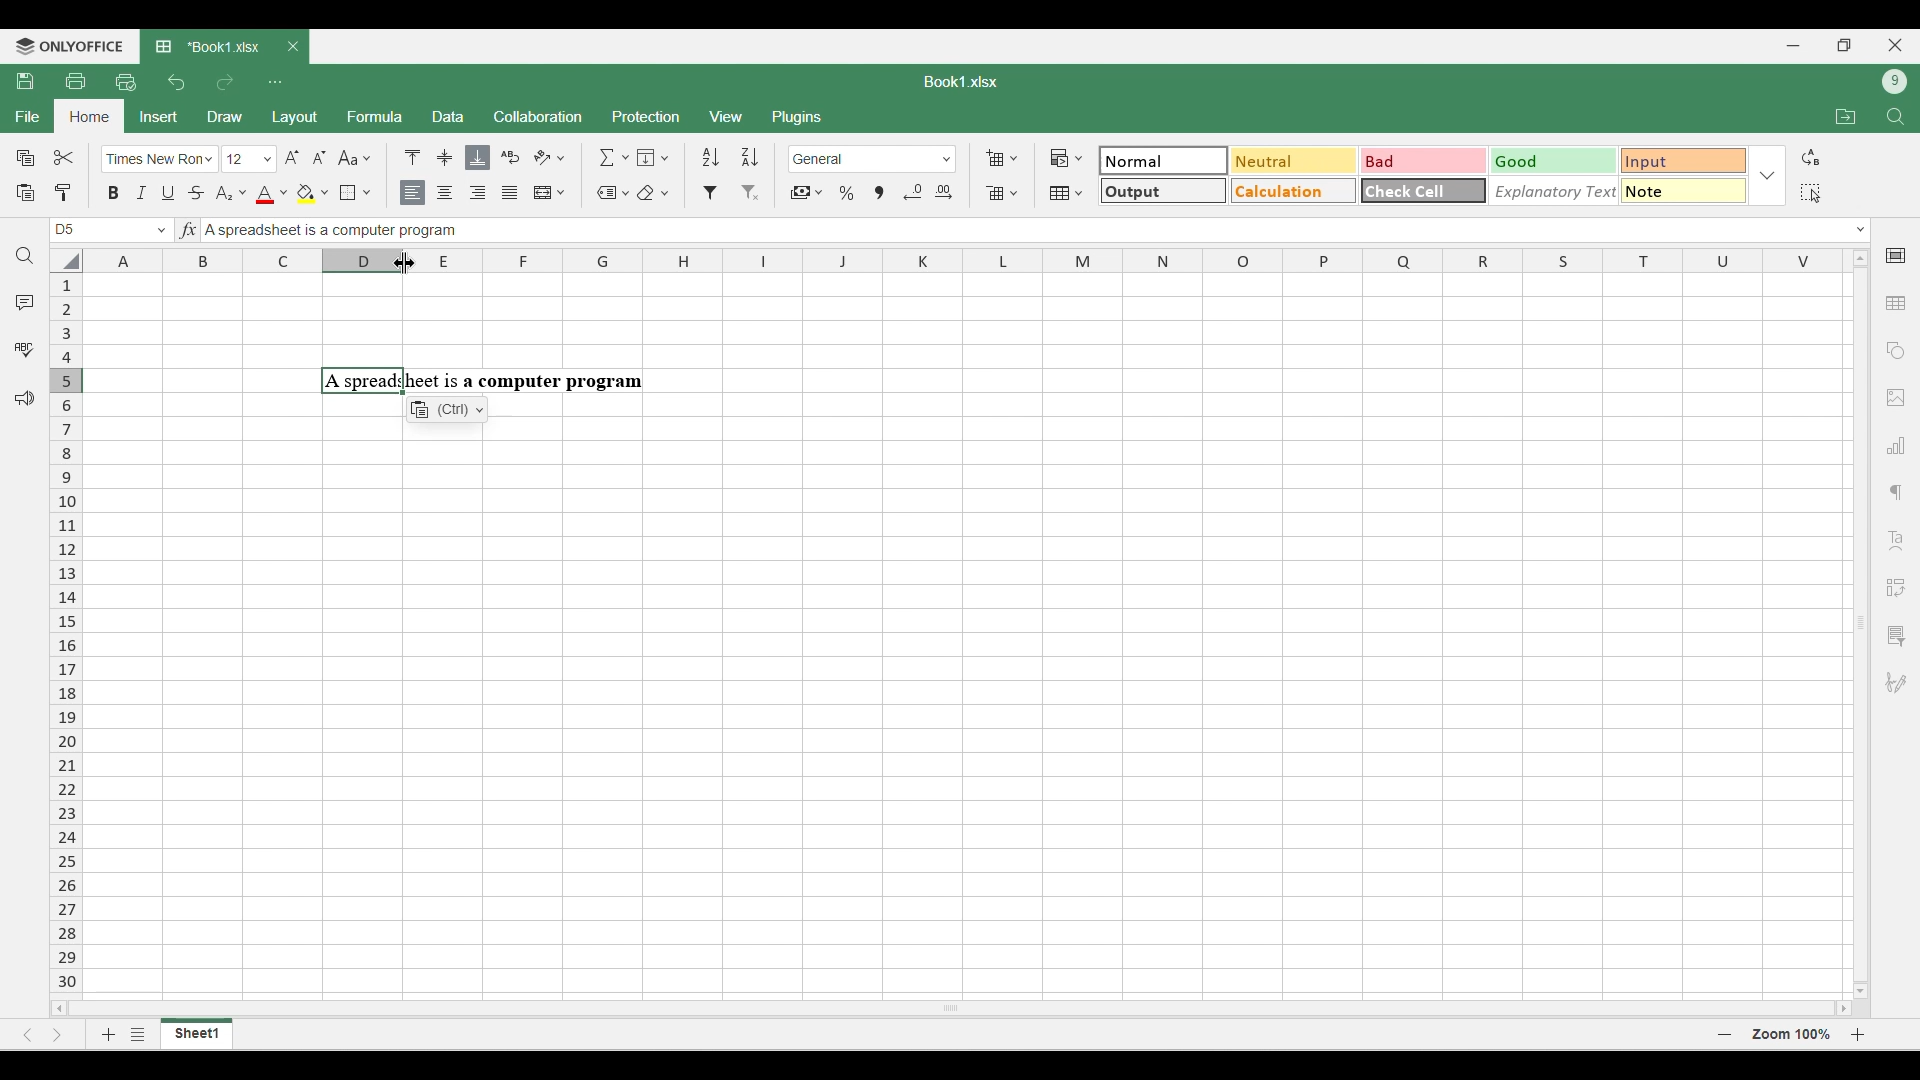  I want to click on Cell type options, so click(1424, 176).